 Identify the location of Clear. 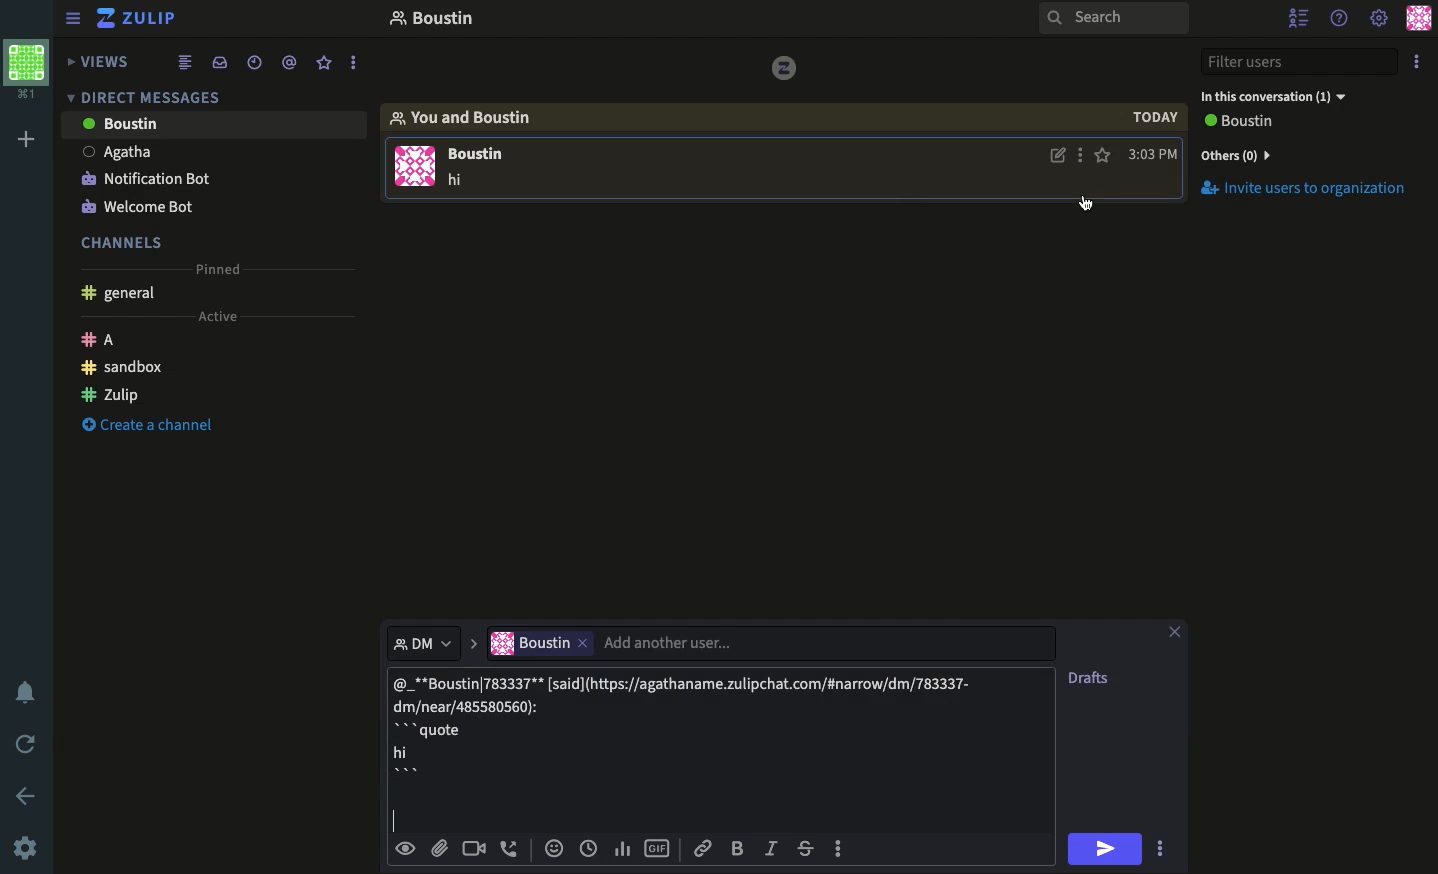
(1183, 630).